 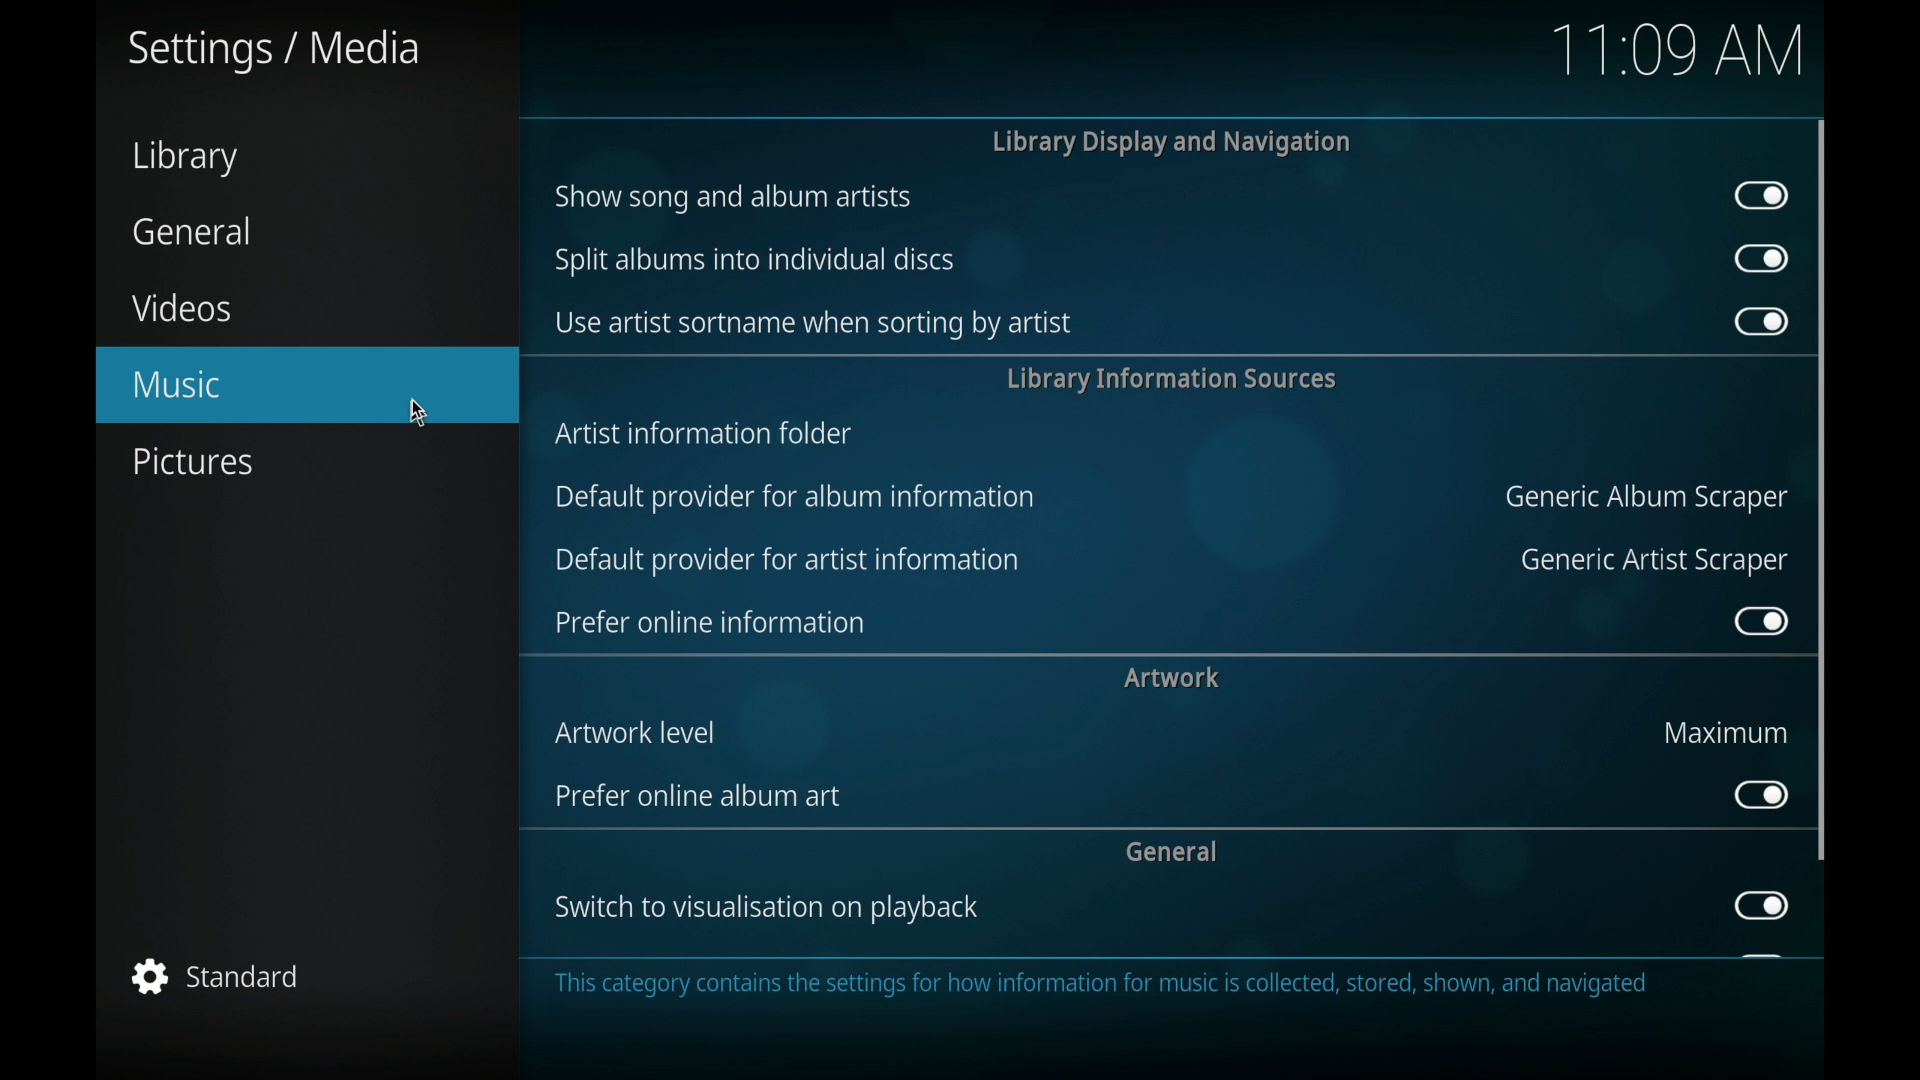 What do you see at coordinates (1174, 379) in the screenshot?
I see `library information sources` at bounding box center [1174, 379].